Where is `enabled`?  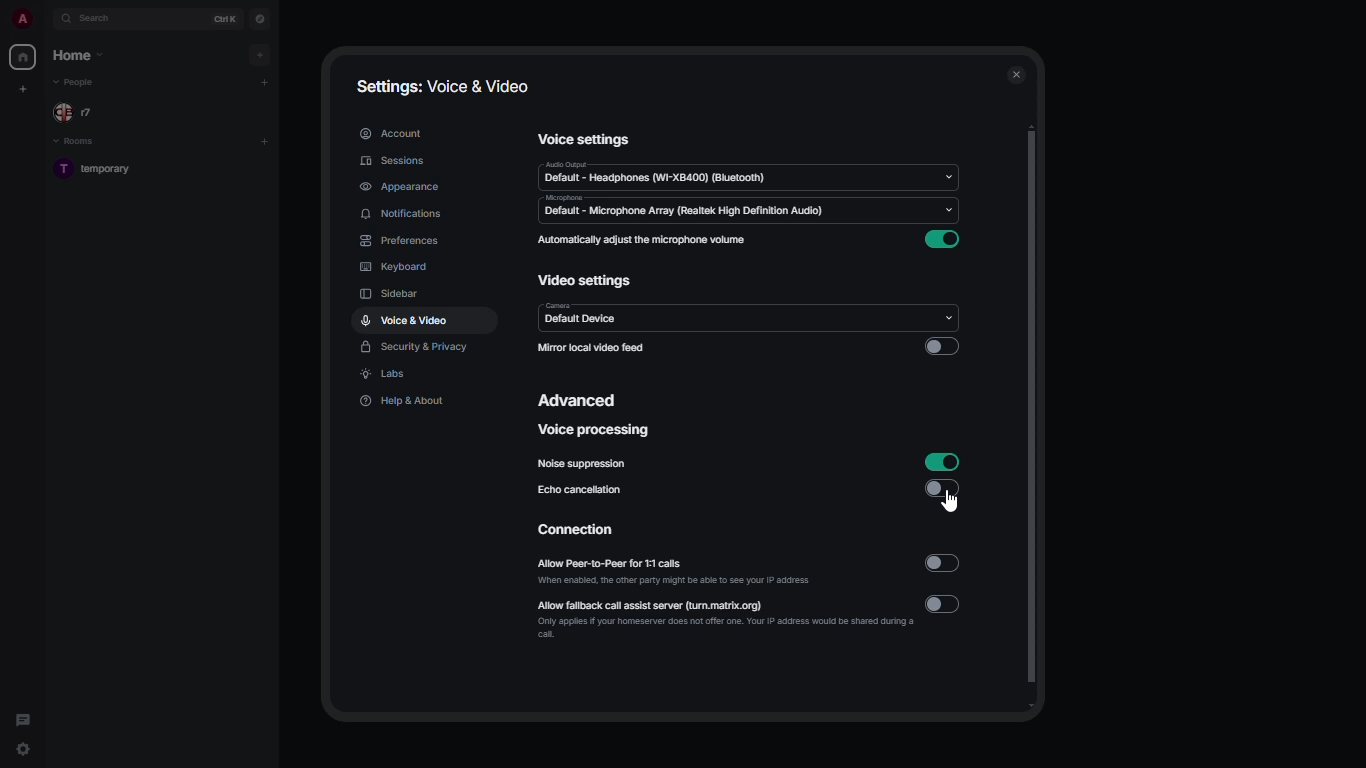
enabled is located at coordinates (944, 239).